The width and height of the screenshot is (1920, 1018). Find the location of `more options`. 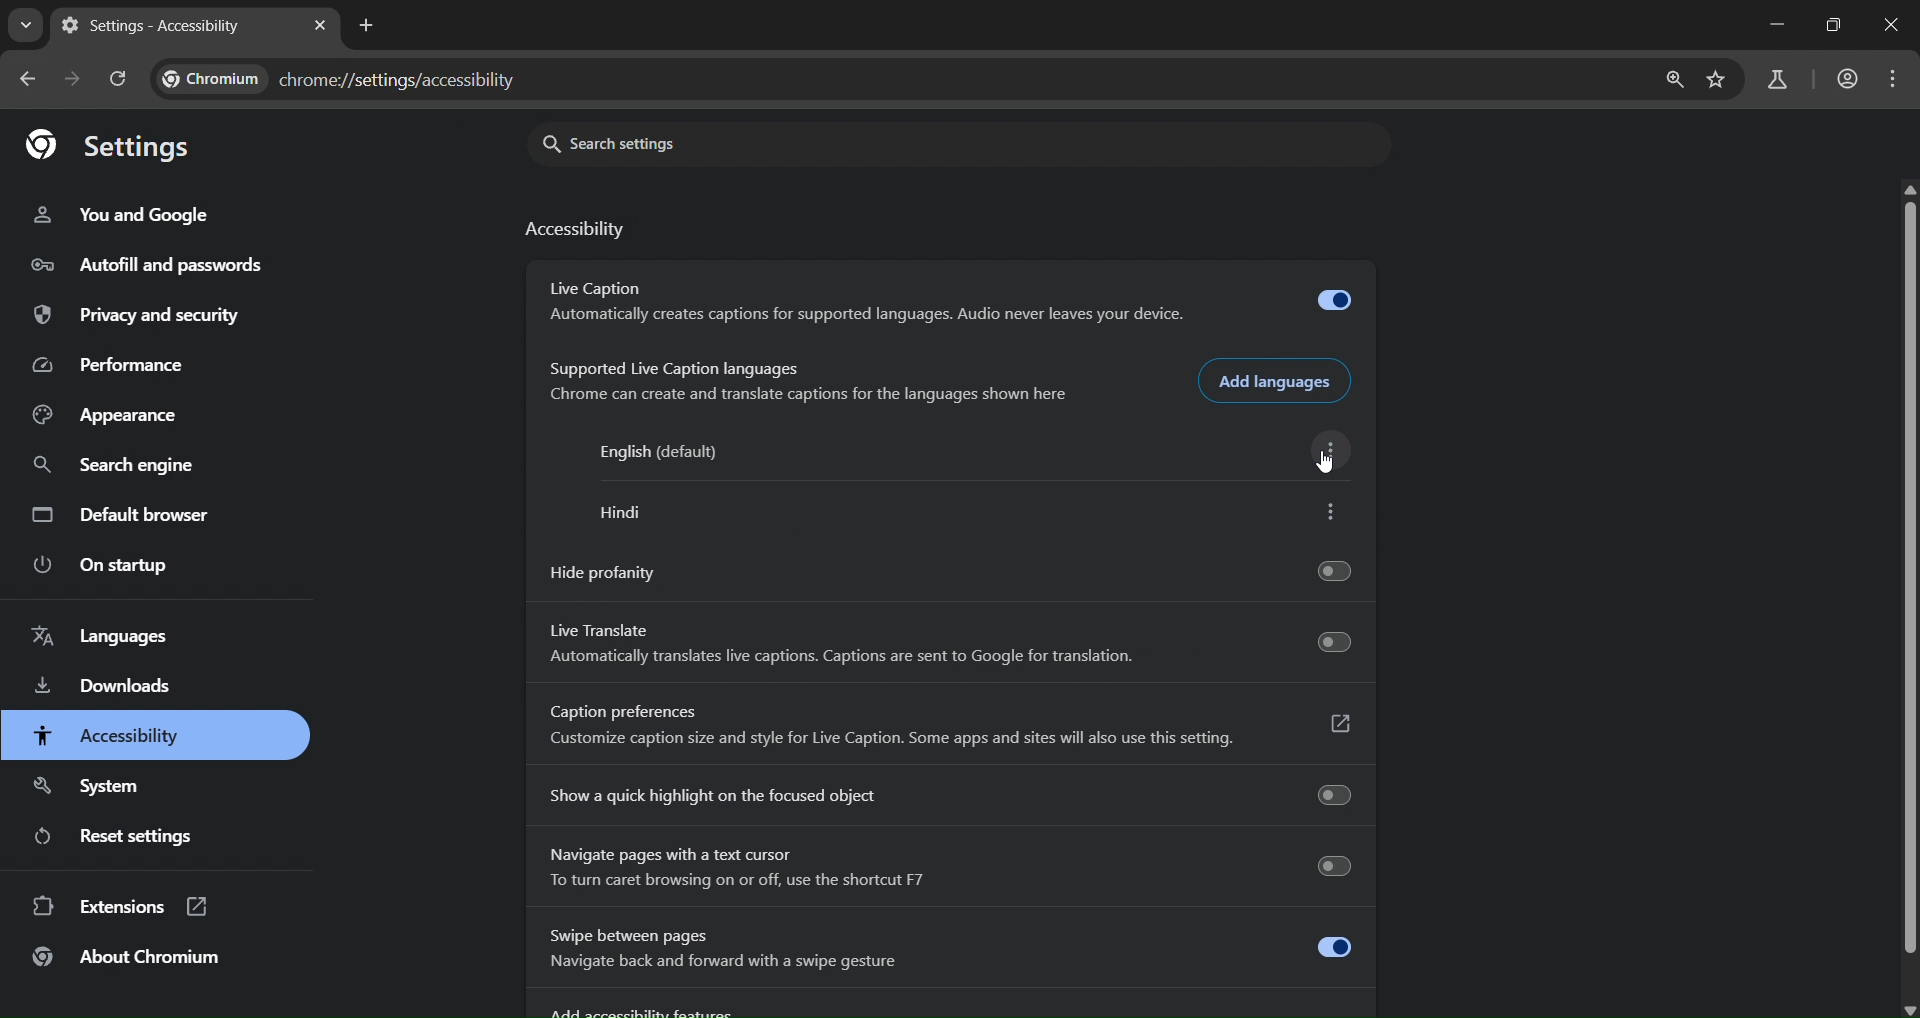

more options is located at coordinates (1333, 511).